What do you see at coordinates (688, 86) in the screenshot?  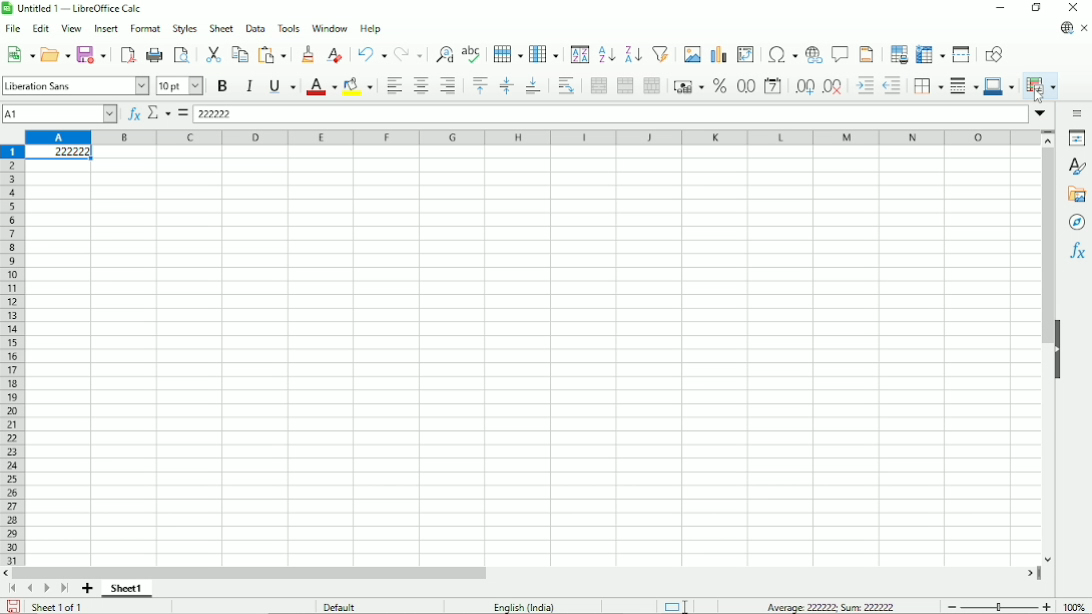 I see `Format as currency` at bounding box center [688, 86].